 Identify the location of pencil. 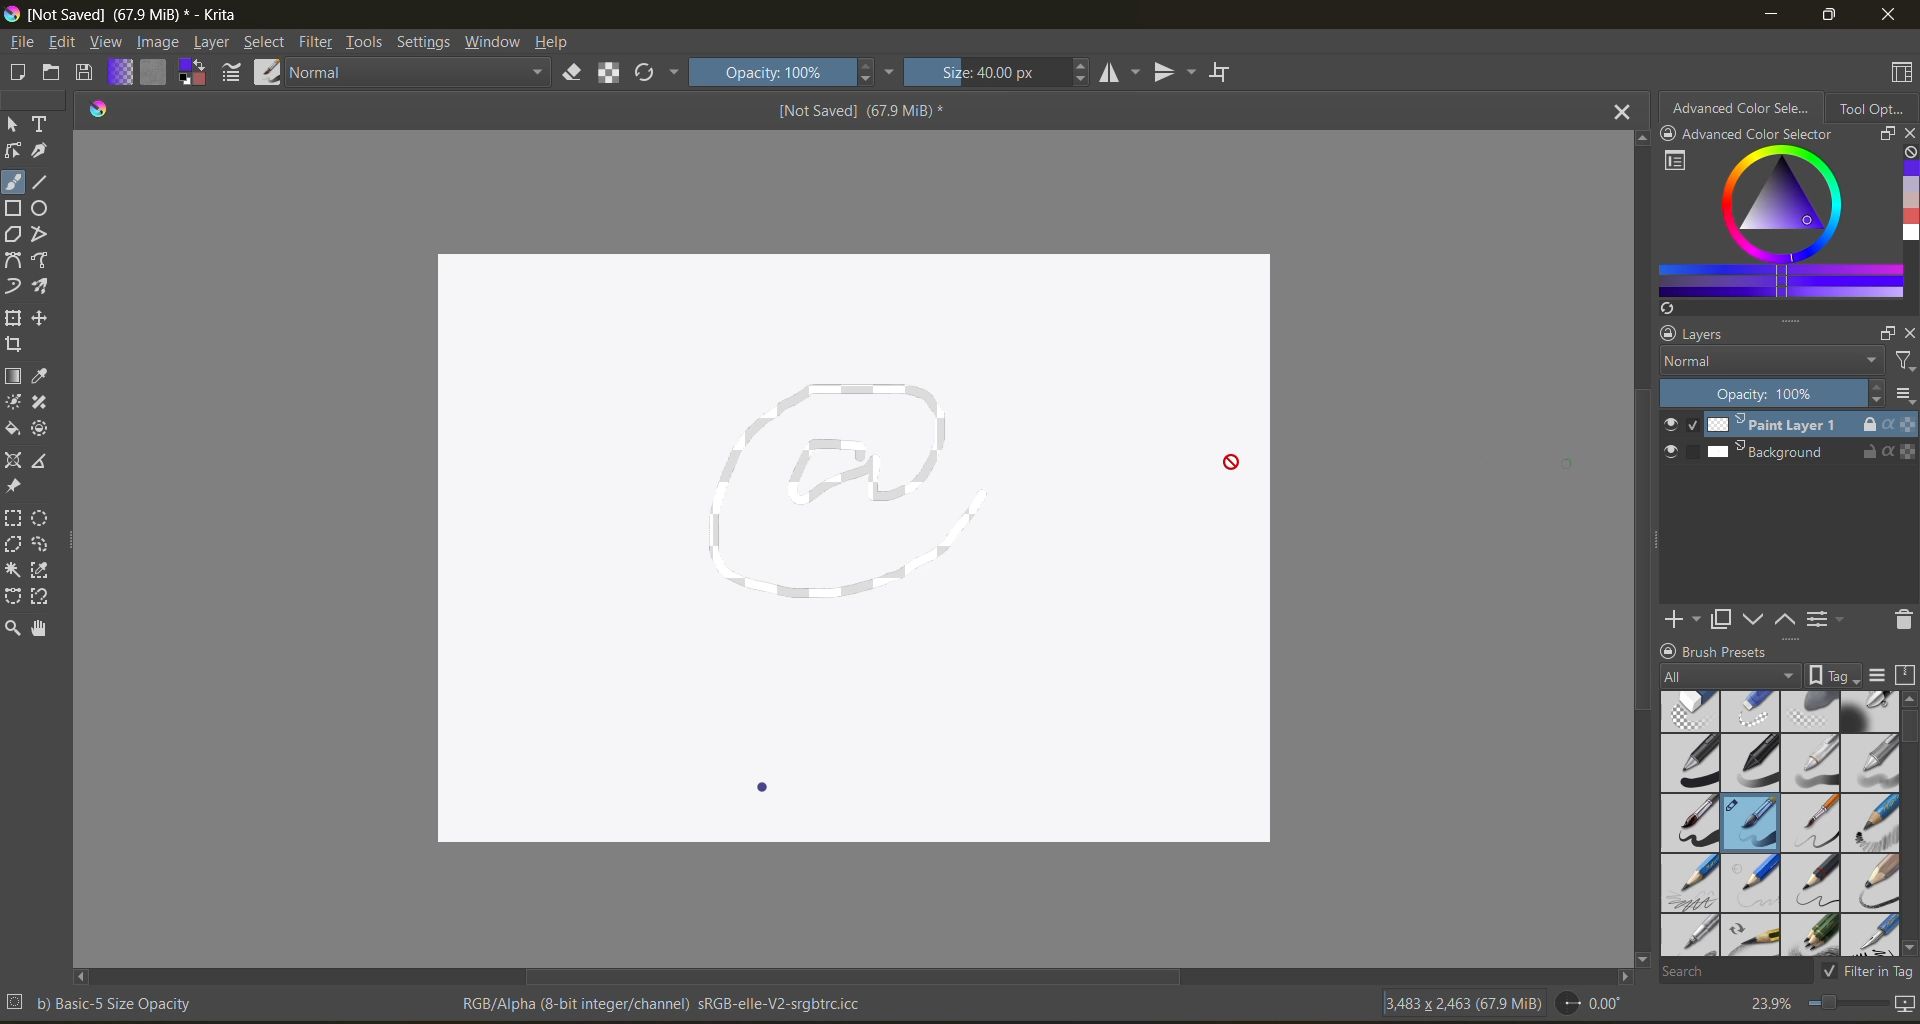
(1689, 883).